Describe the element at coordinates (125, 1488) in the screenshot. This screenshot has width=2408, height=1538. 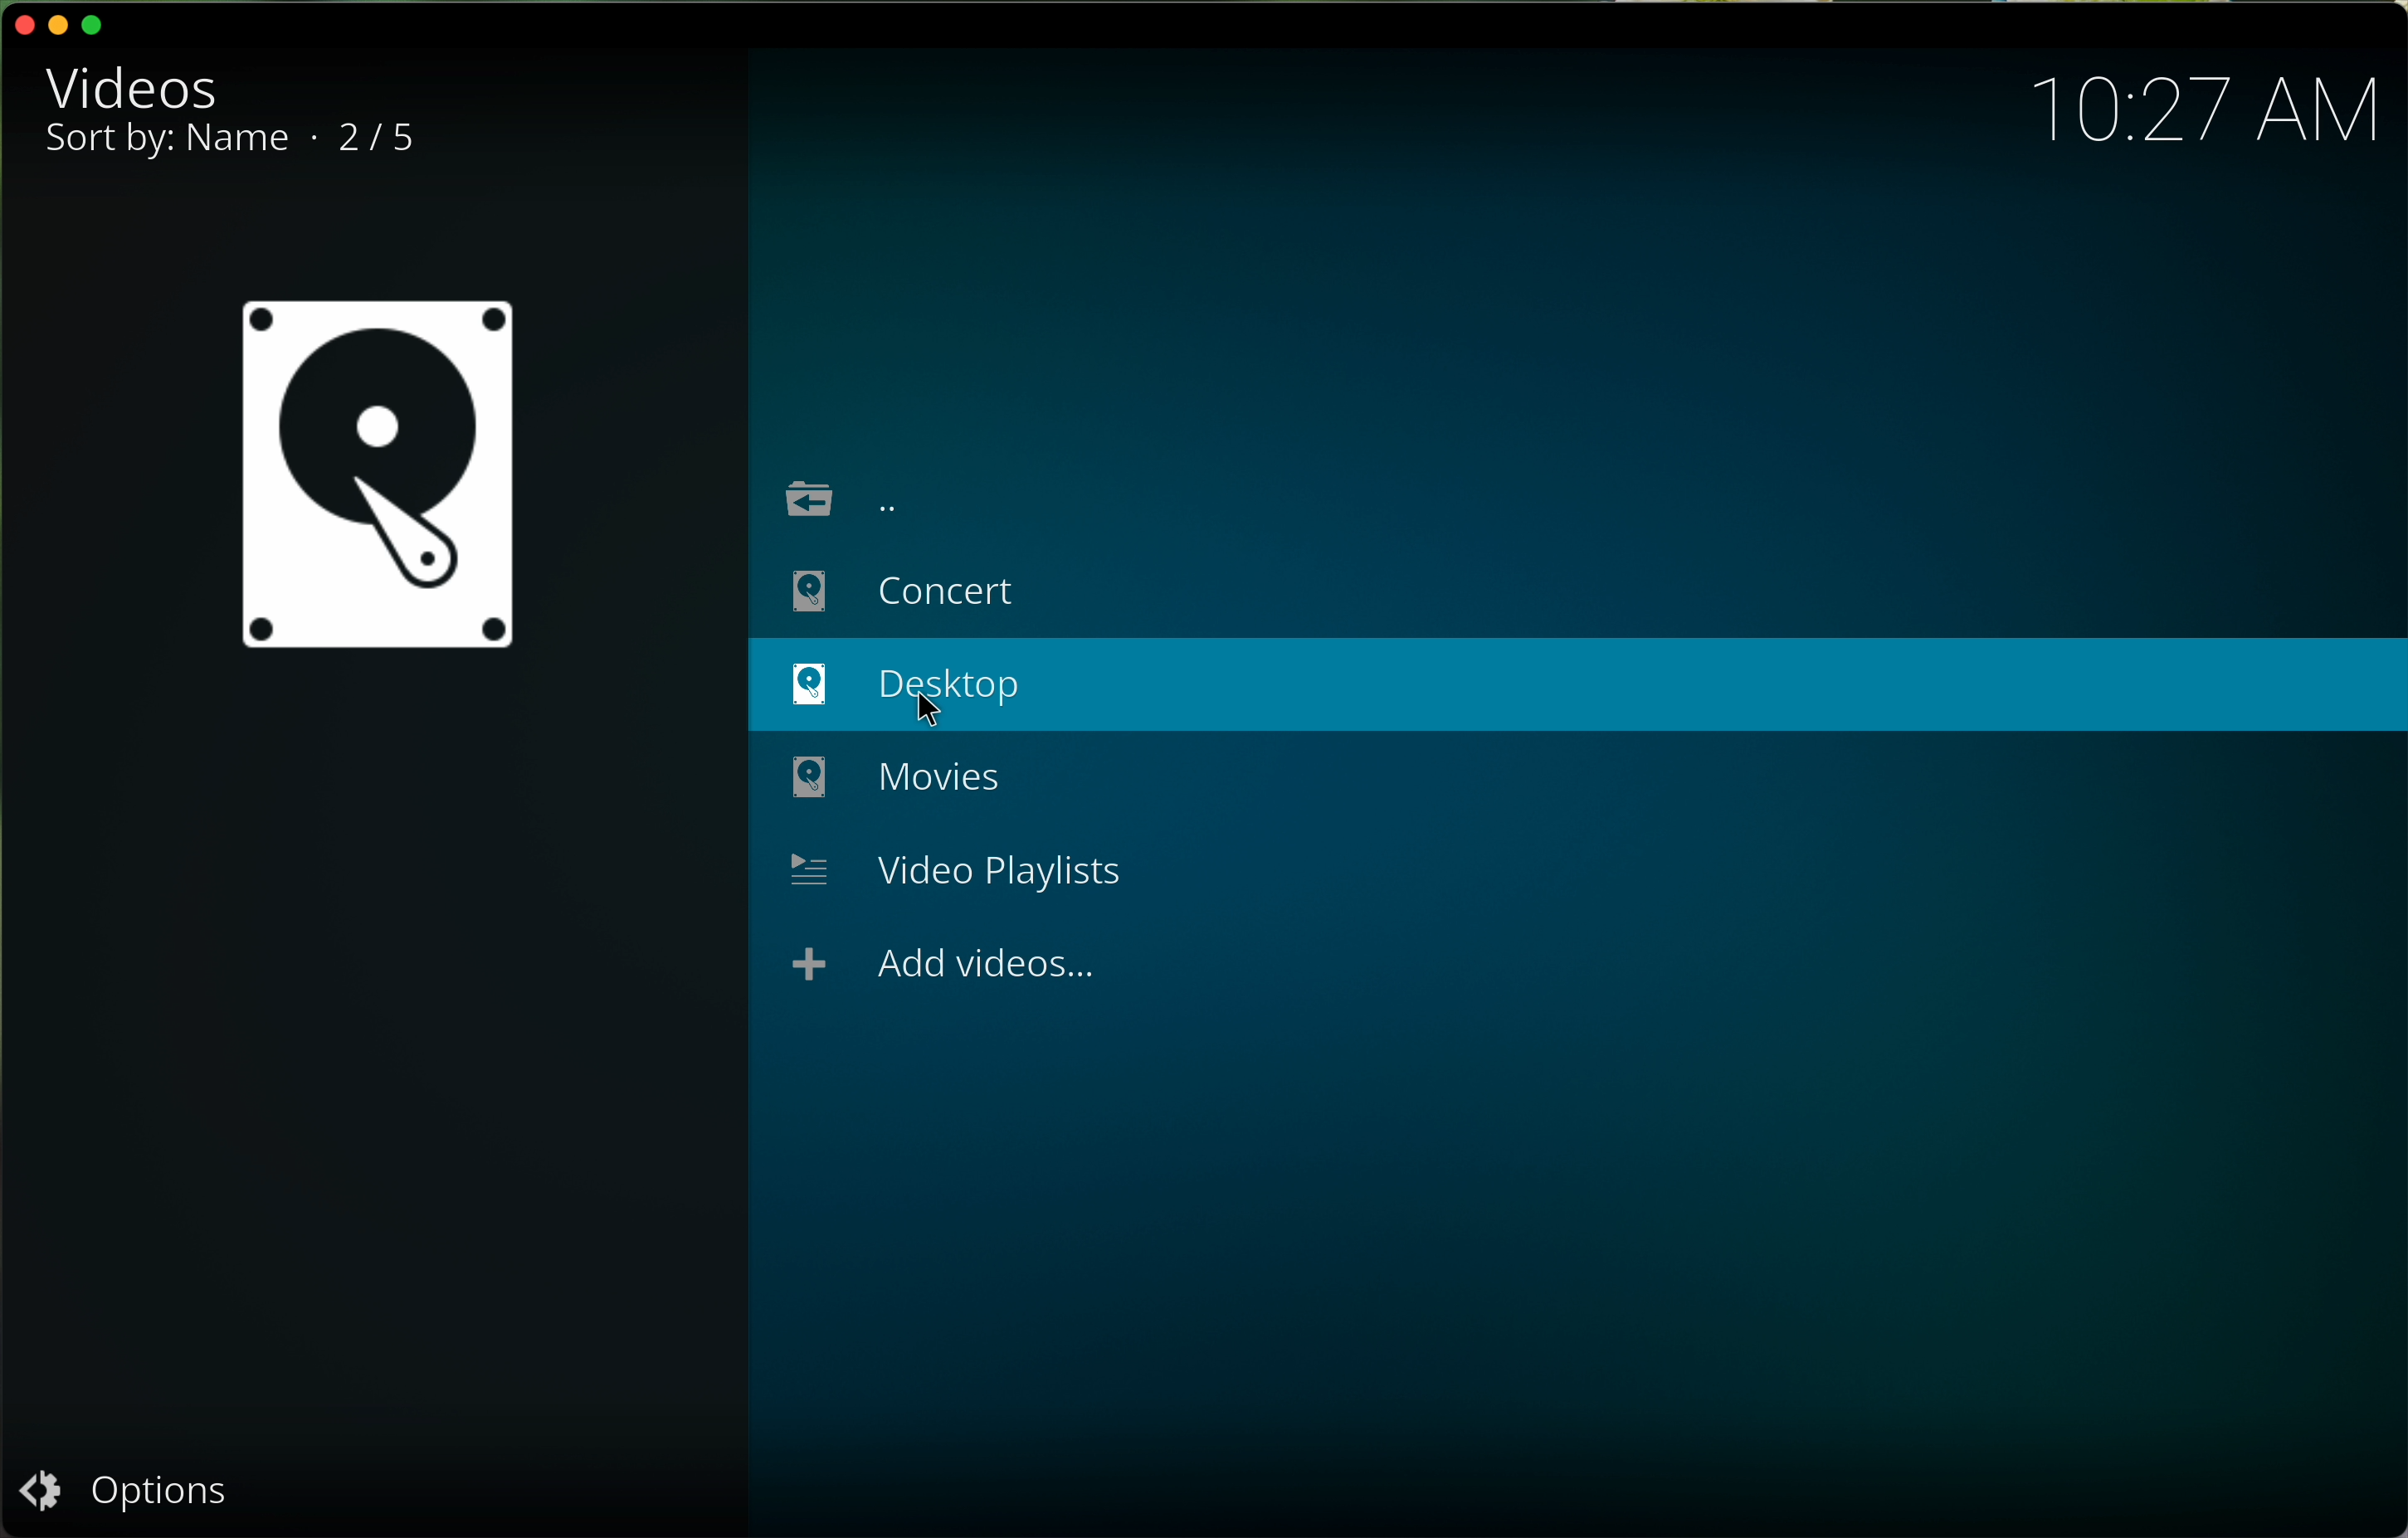
I see `options` at that location.